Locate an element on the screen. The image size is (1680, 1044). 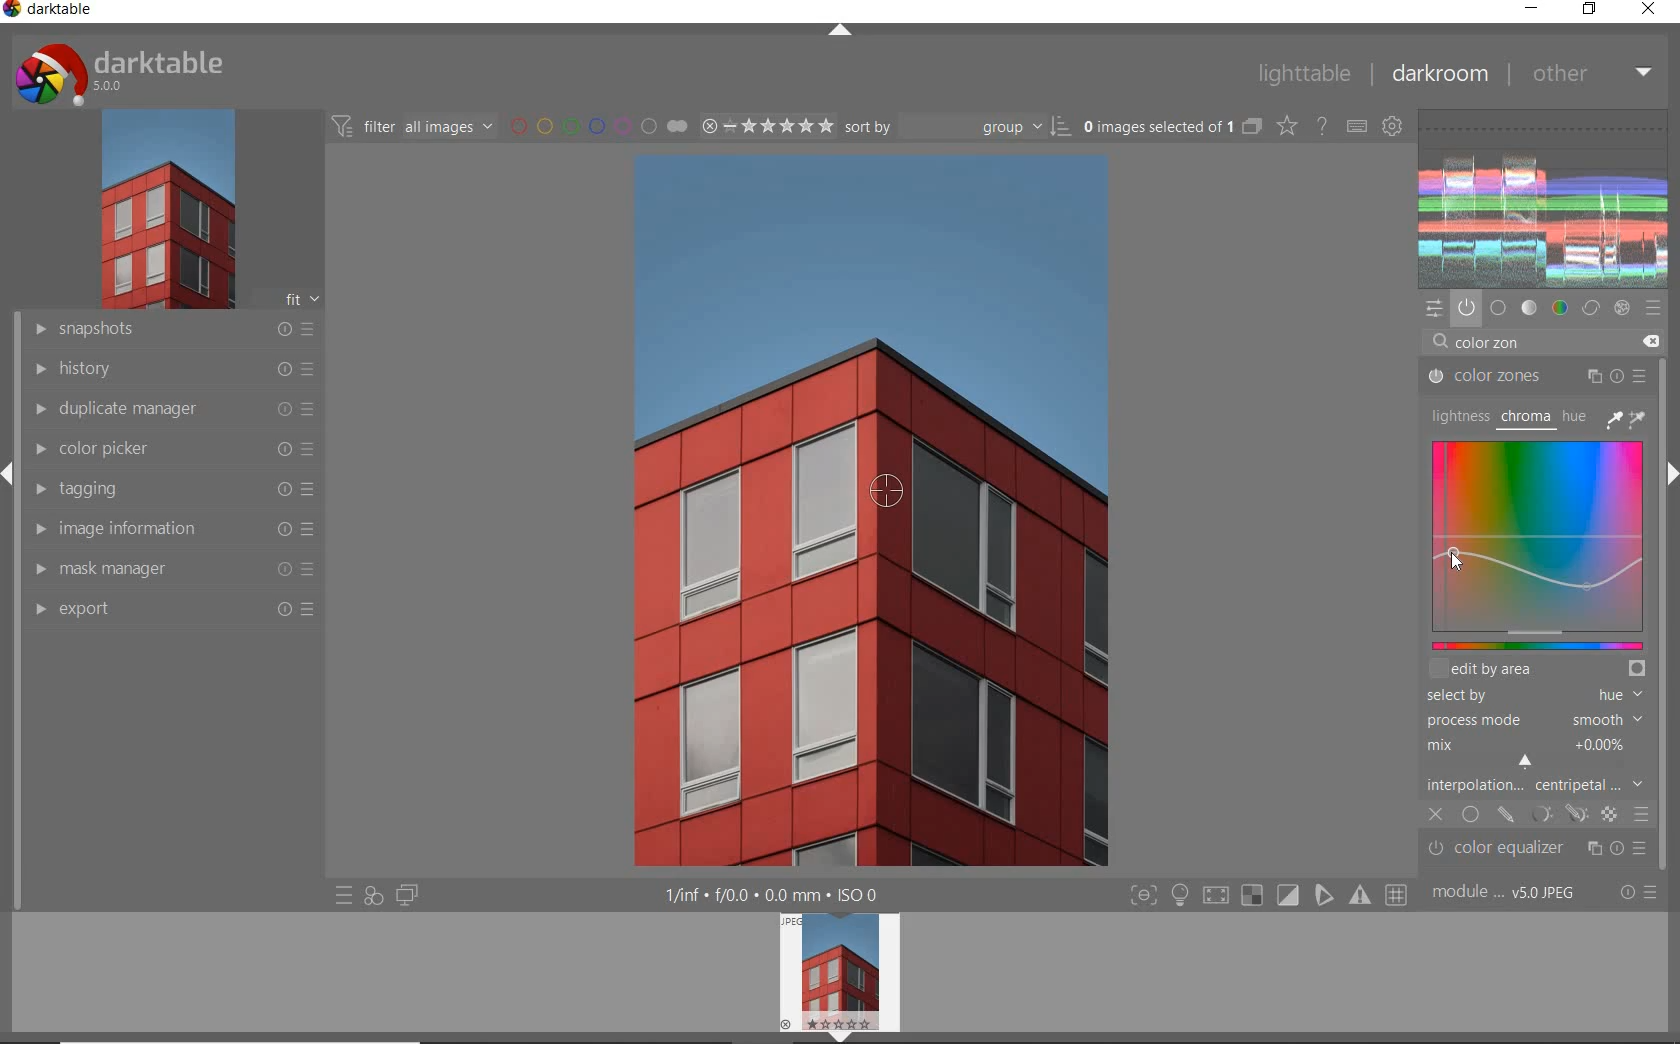
color is located at coordinates (1559, 308).